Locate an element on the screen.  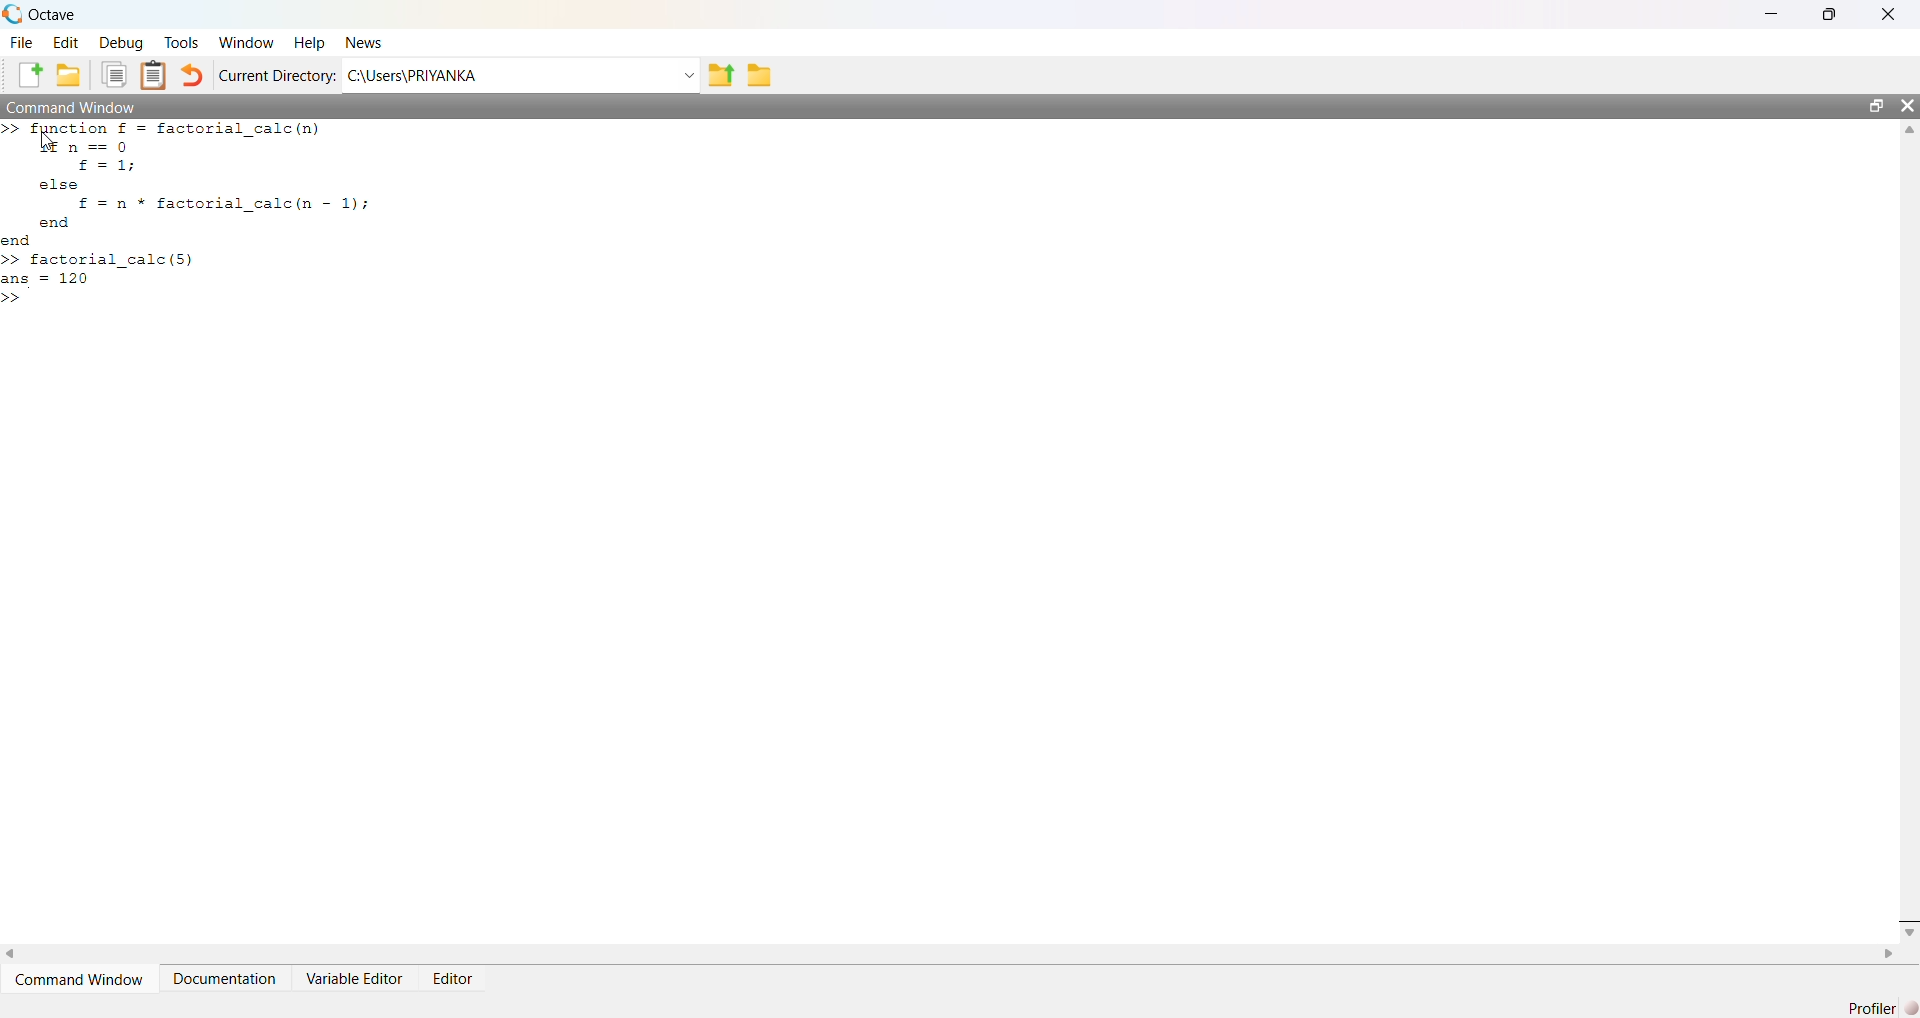
edit is located at coordinates (68, 42).